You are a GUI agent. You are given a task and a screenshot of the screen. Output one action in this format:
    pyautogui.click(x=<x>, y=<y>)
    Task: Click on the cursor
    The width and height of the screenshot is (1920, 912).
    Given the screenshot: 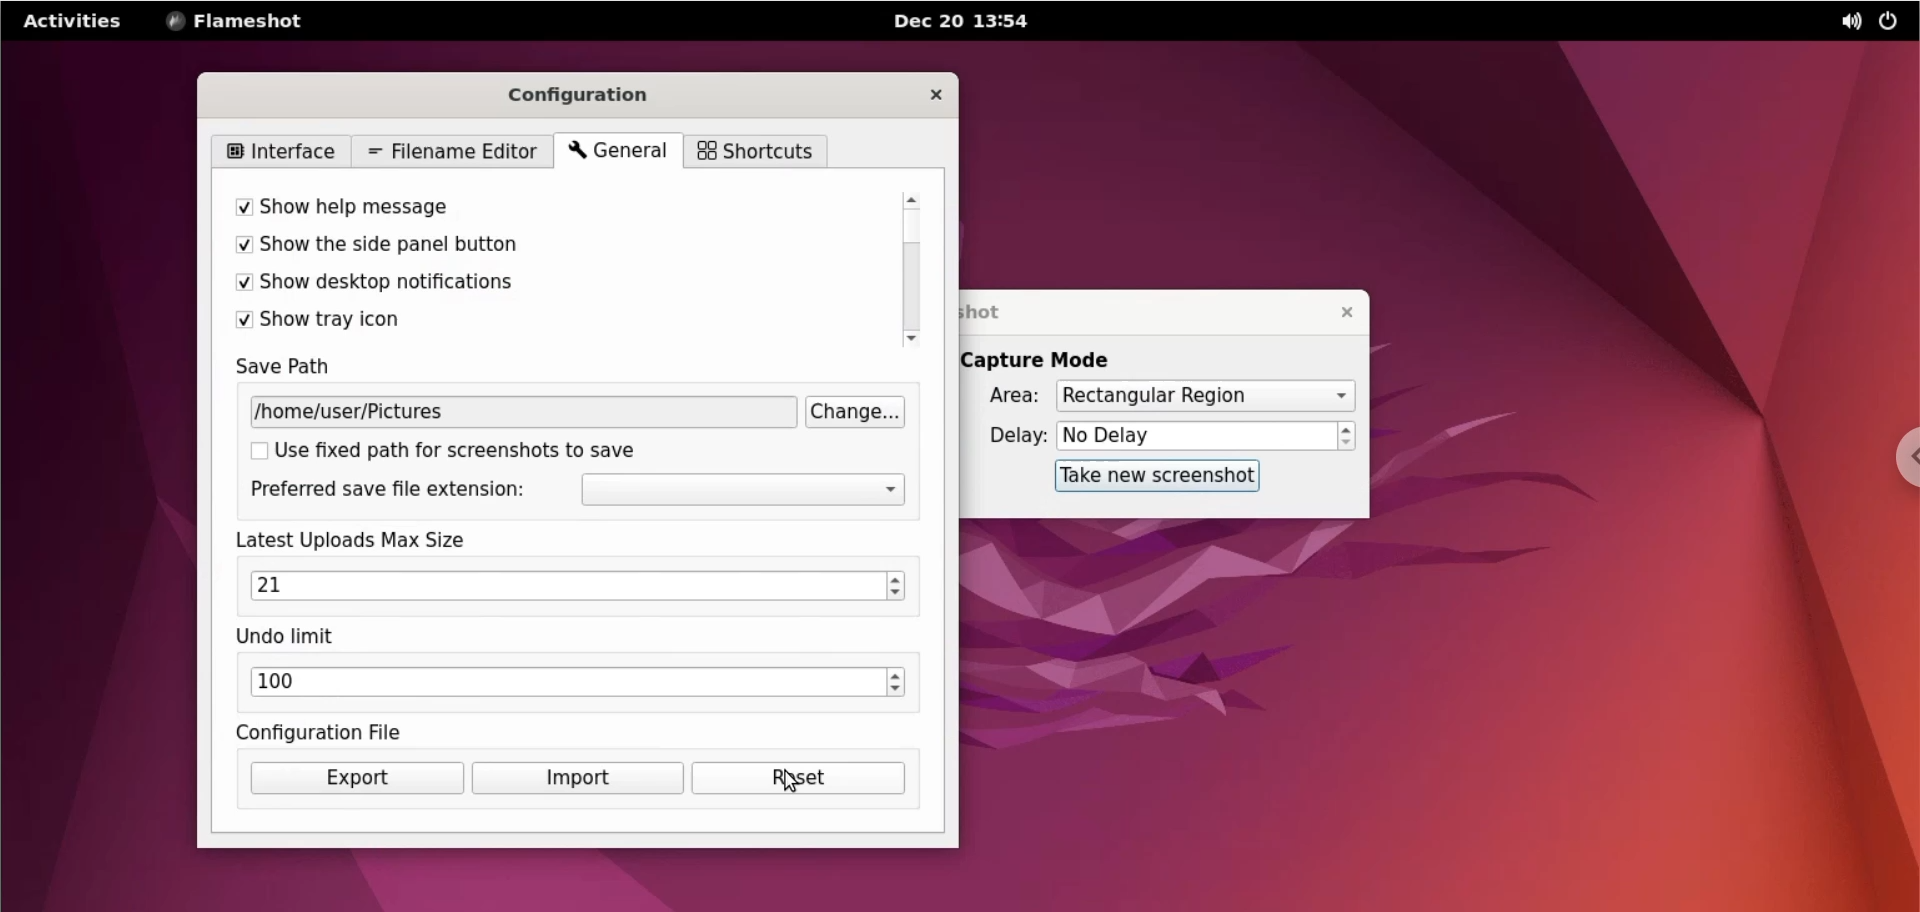 What is the action you would take?
    pyautogui.click(x=785, y=777)
    